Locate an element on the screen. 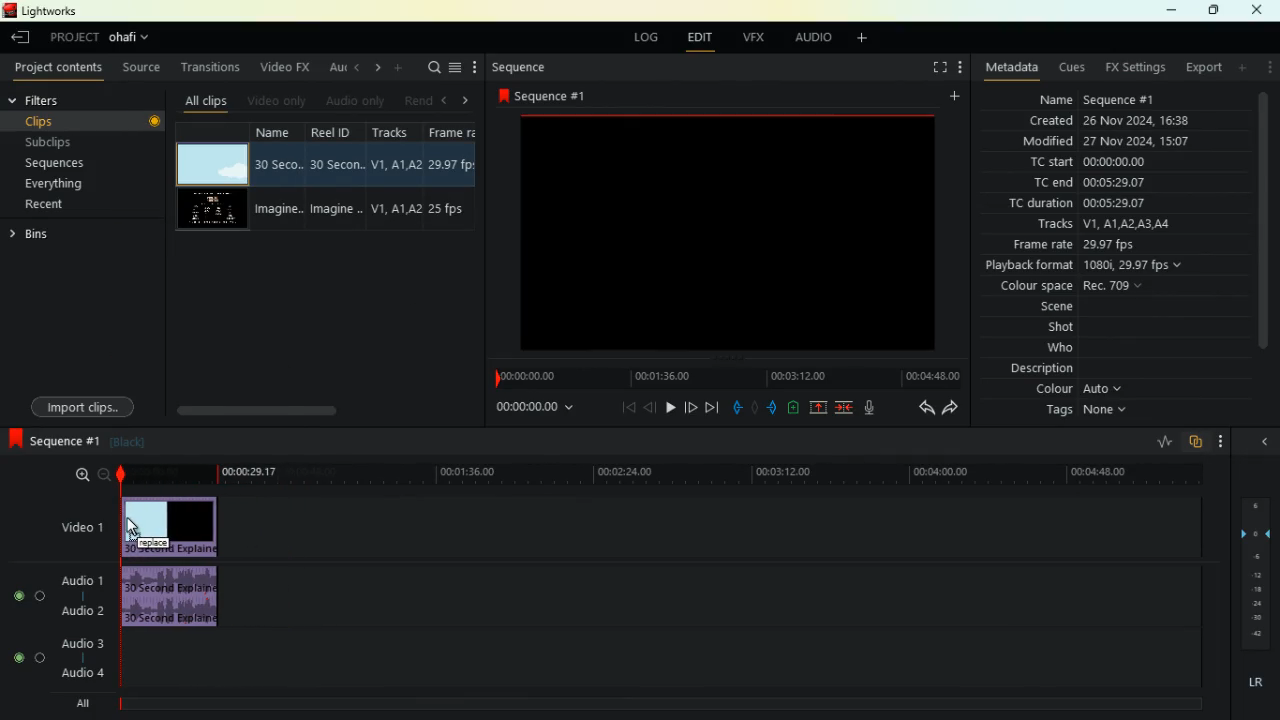 The width and height of the screenshot is (1280, 720). colour is located at coordinates (1075, 388).